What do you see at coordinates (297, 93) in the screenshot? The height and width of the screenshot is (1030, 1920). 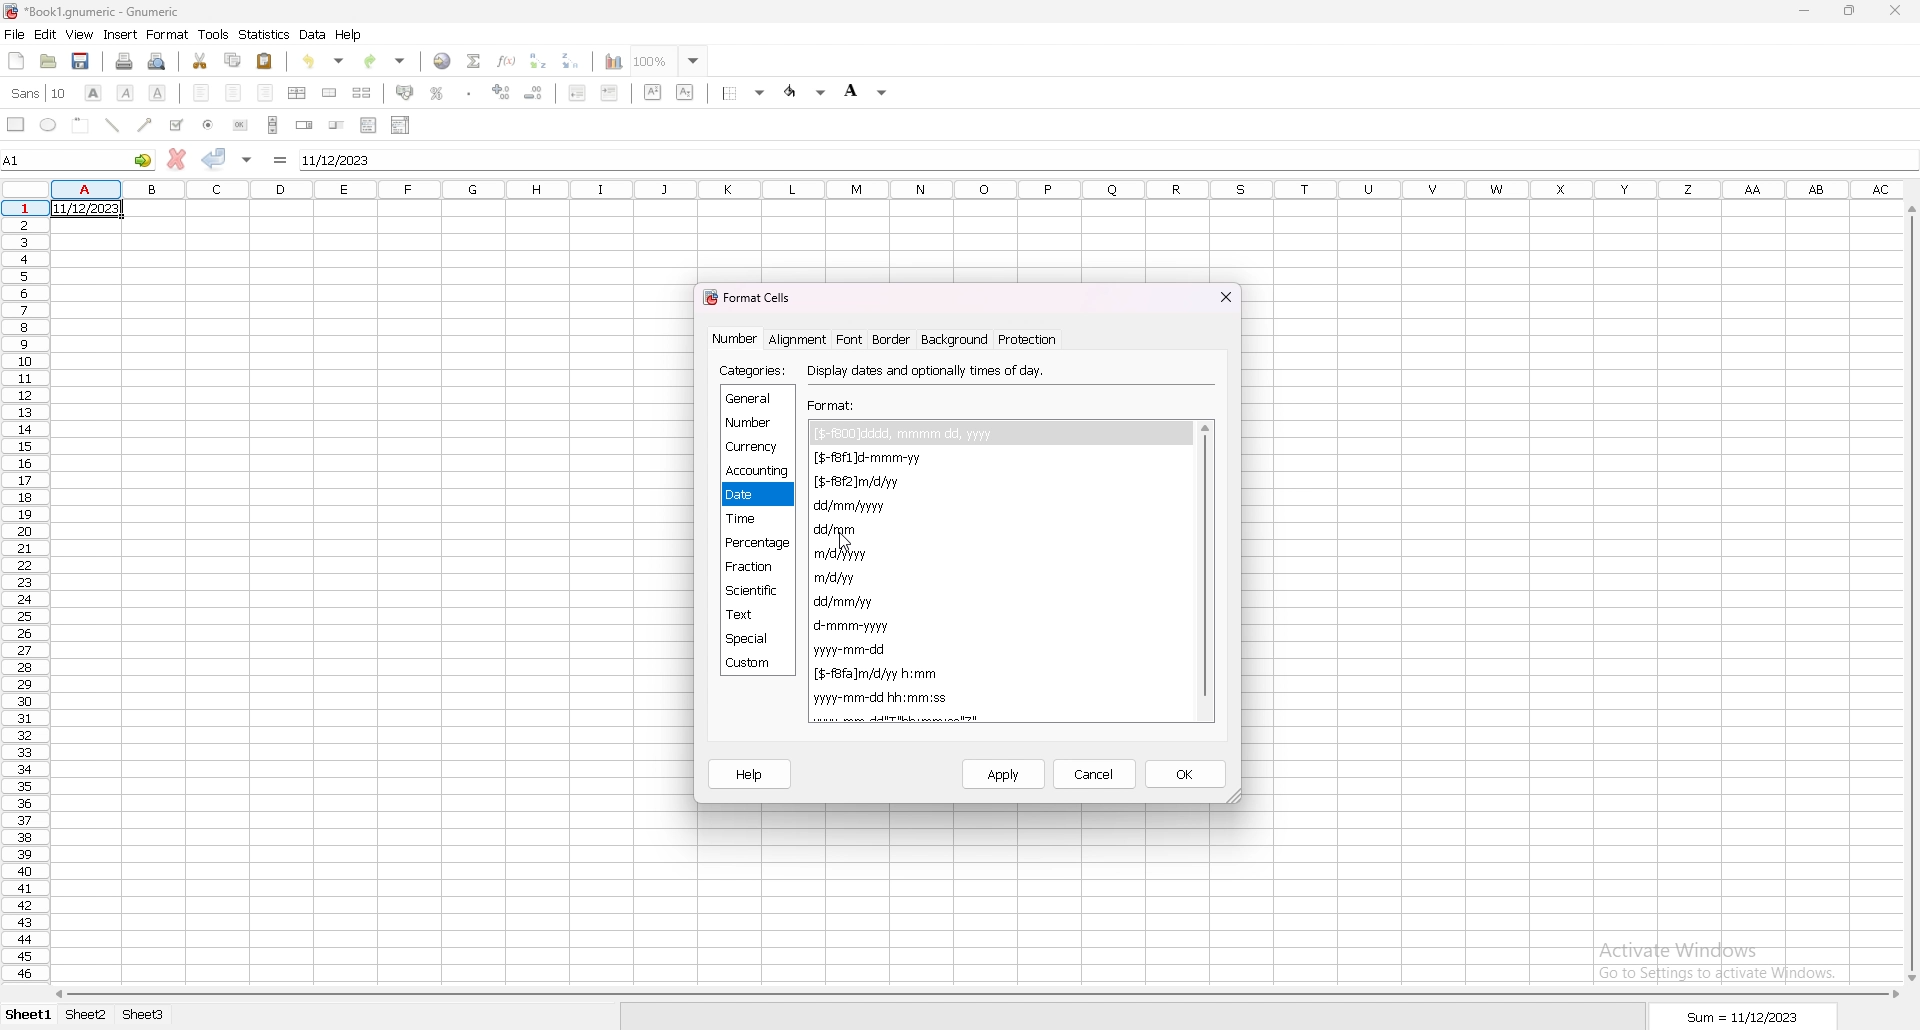 I see `centre horizontally` at bounding box center [297, 93].